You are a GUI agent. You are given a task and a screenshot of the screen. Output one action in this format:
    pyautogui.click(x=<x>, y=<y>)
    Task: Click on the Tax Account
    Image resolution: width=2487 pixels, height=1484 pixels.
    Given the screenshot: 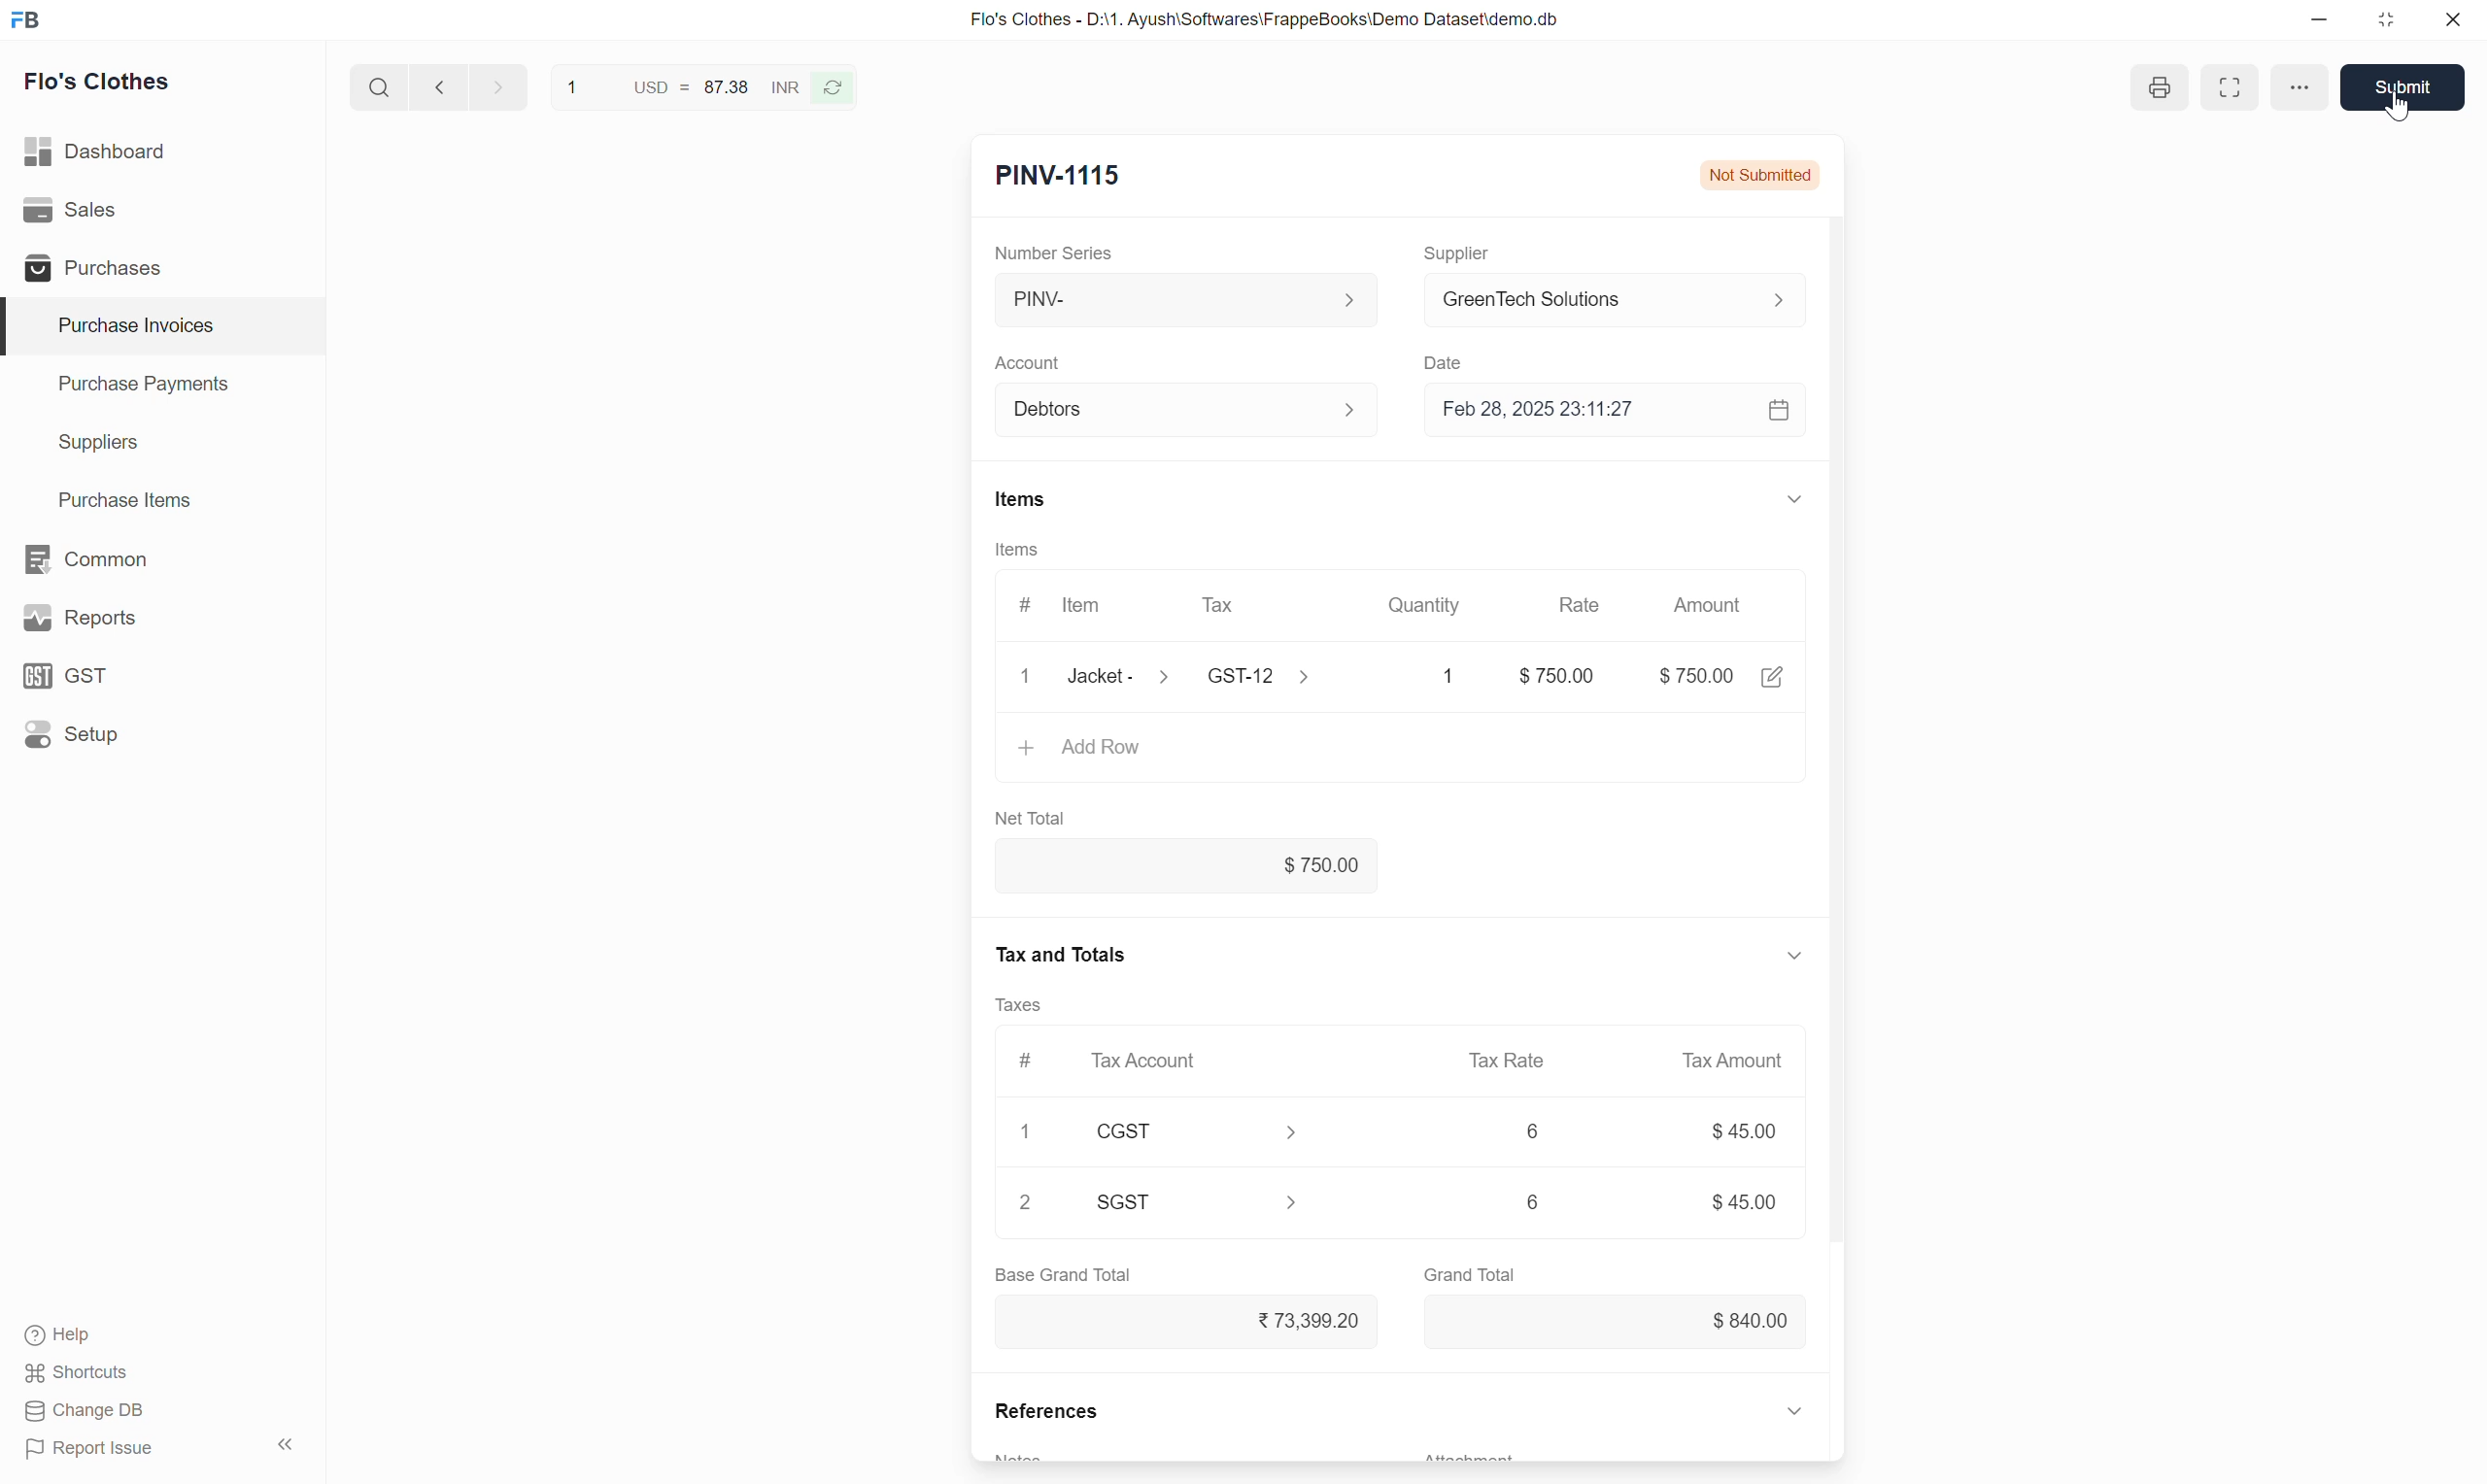 What is the action you would take?
    pyautogui.click(x=1195, y=1060)
    